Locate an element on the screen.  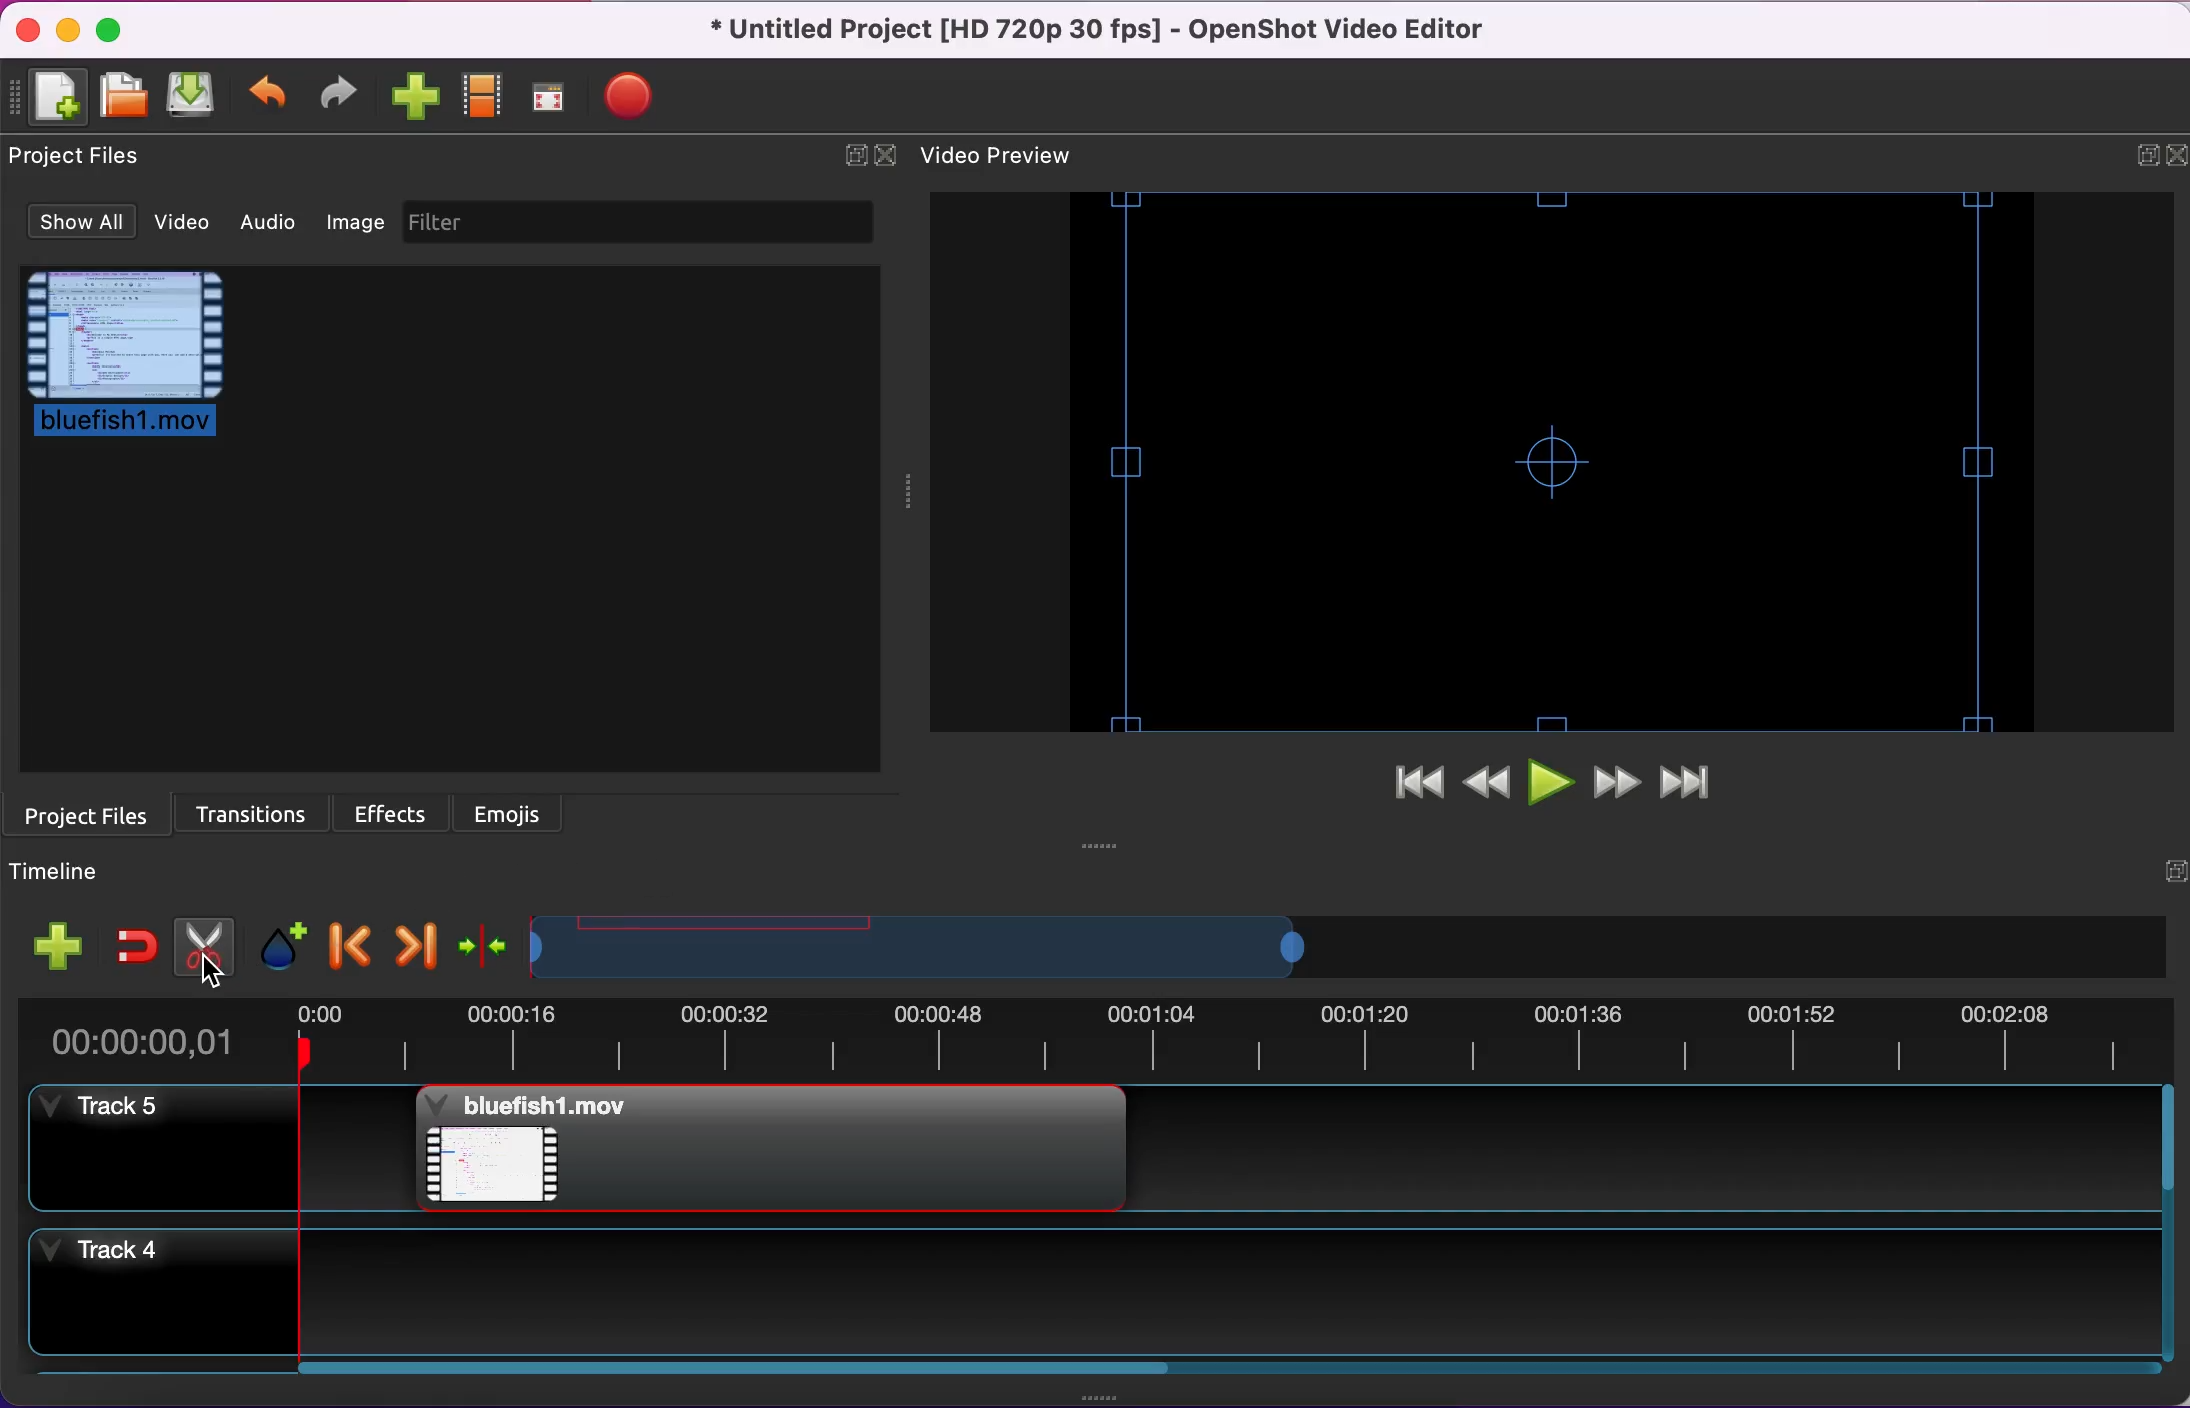
enable snapping is located at coordinates (133, 938).